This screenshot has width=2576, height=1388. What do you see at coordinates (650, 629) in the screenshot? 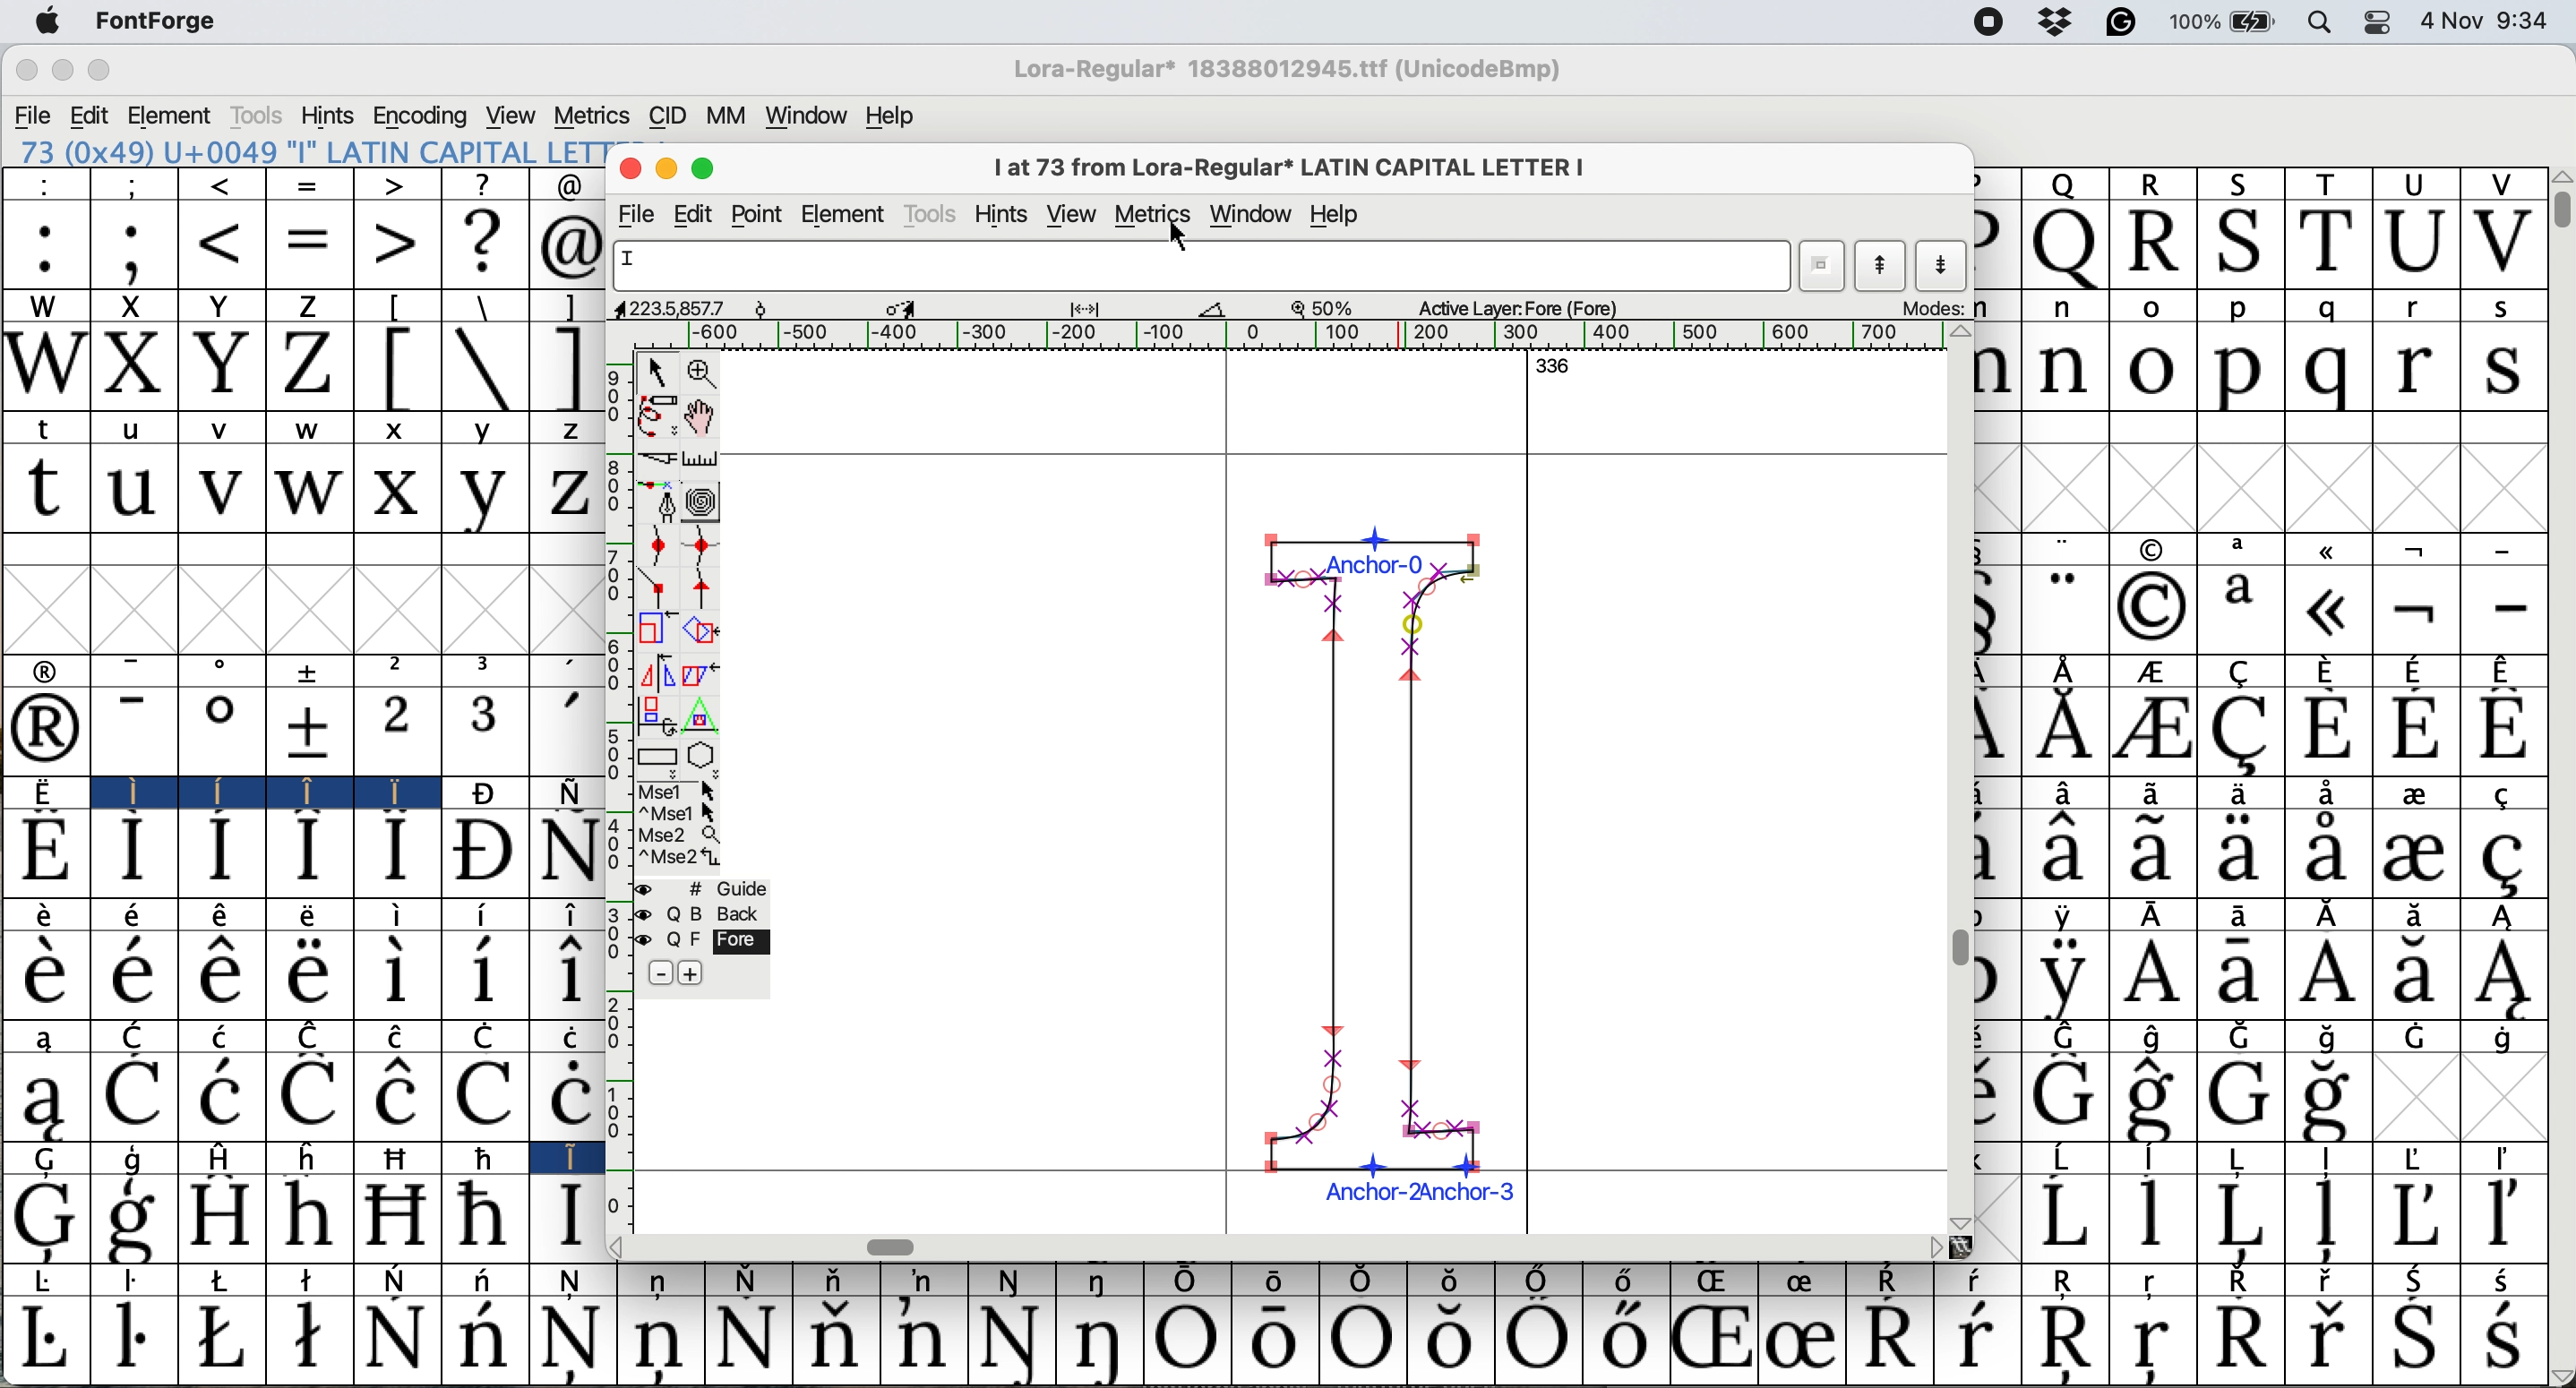
I see `scale the selection` at bounding box center [650, 629].